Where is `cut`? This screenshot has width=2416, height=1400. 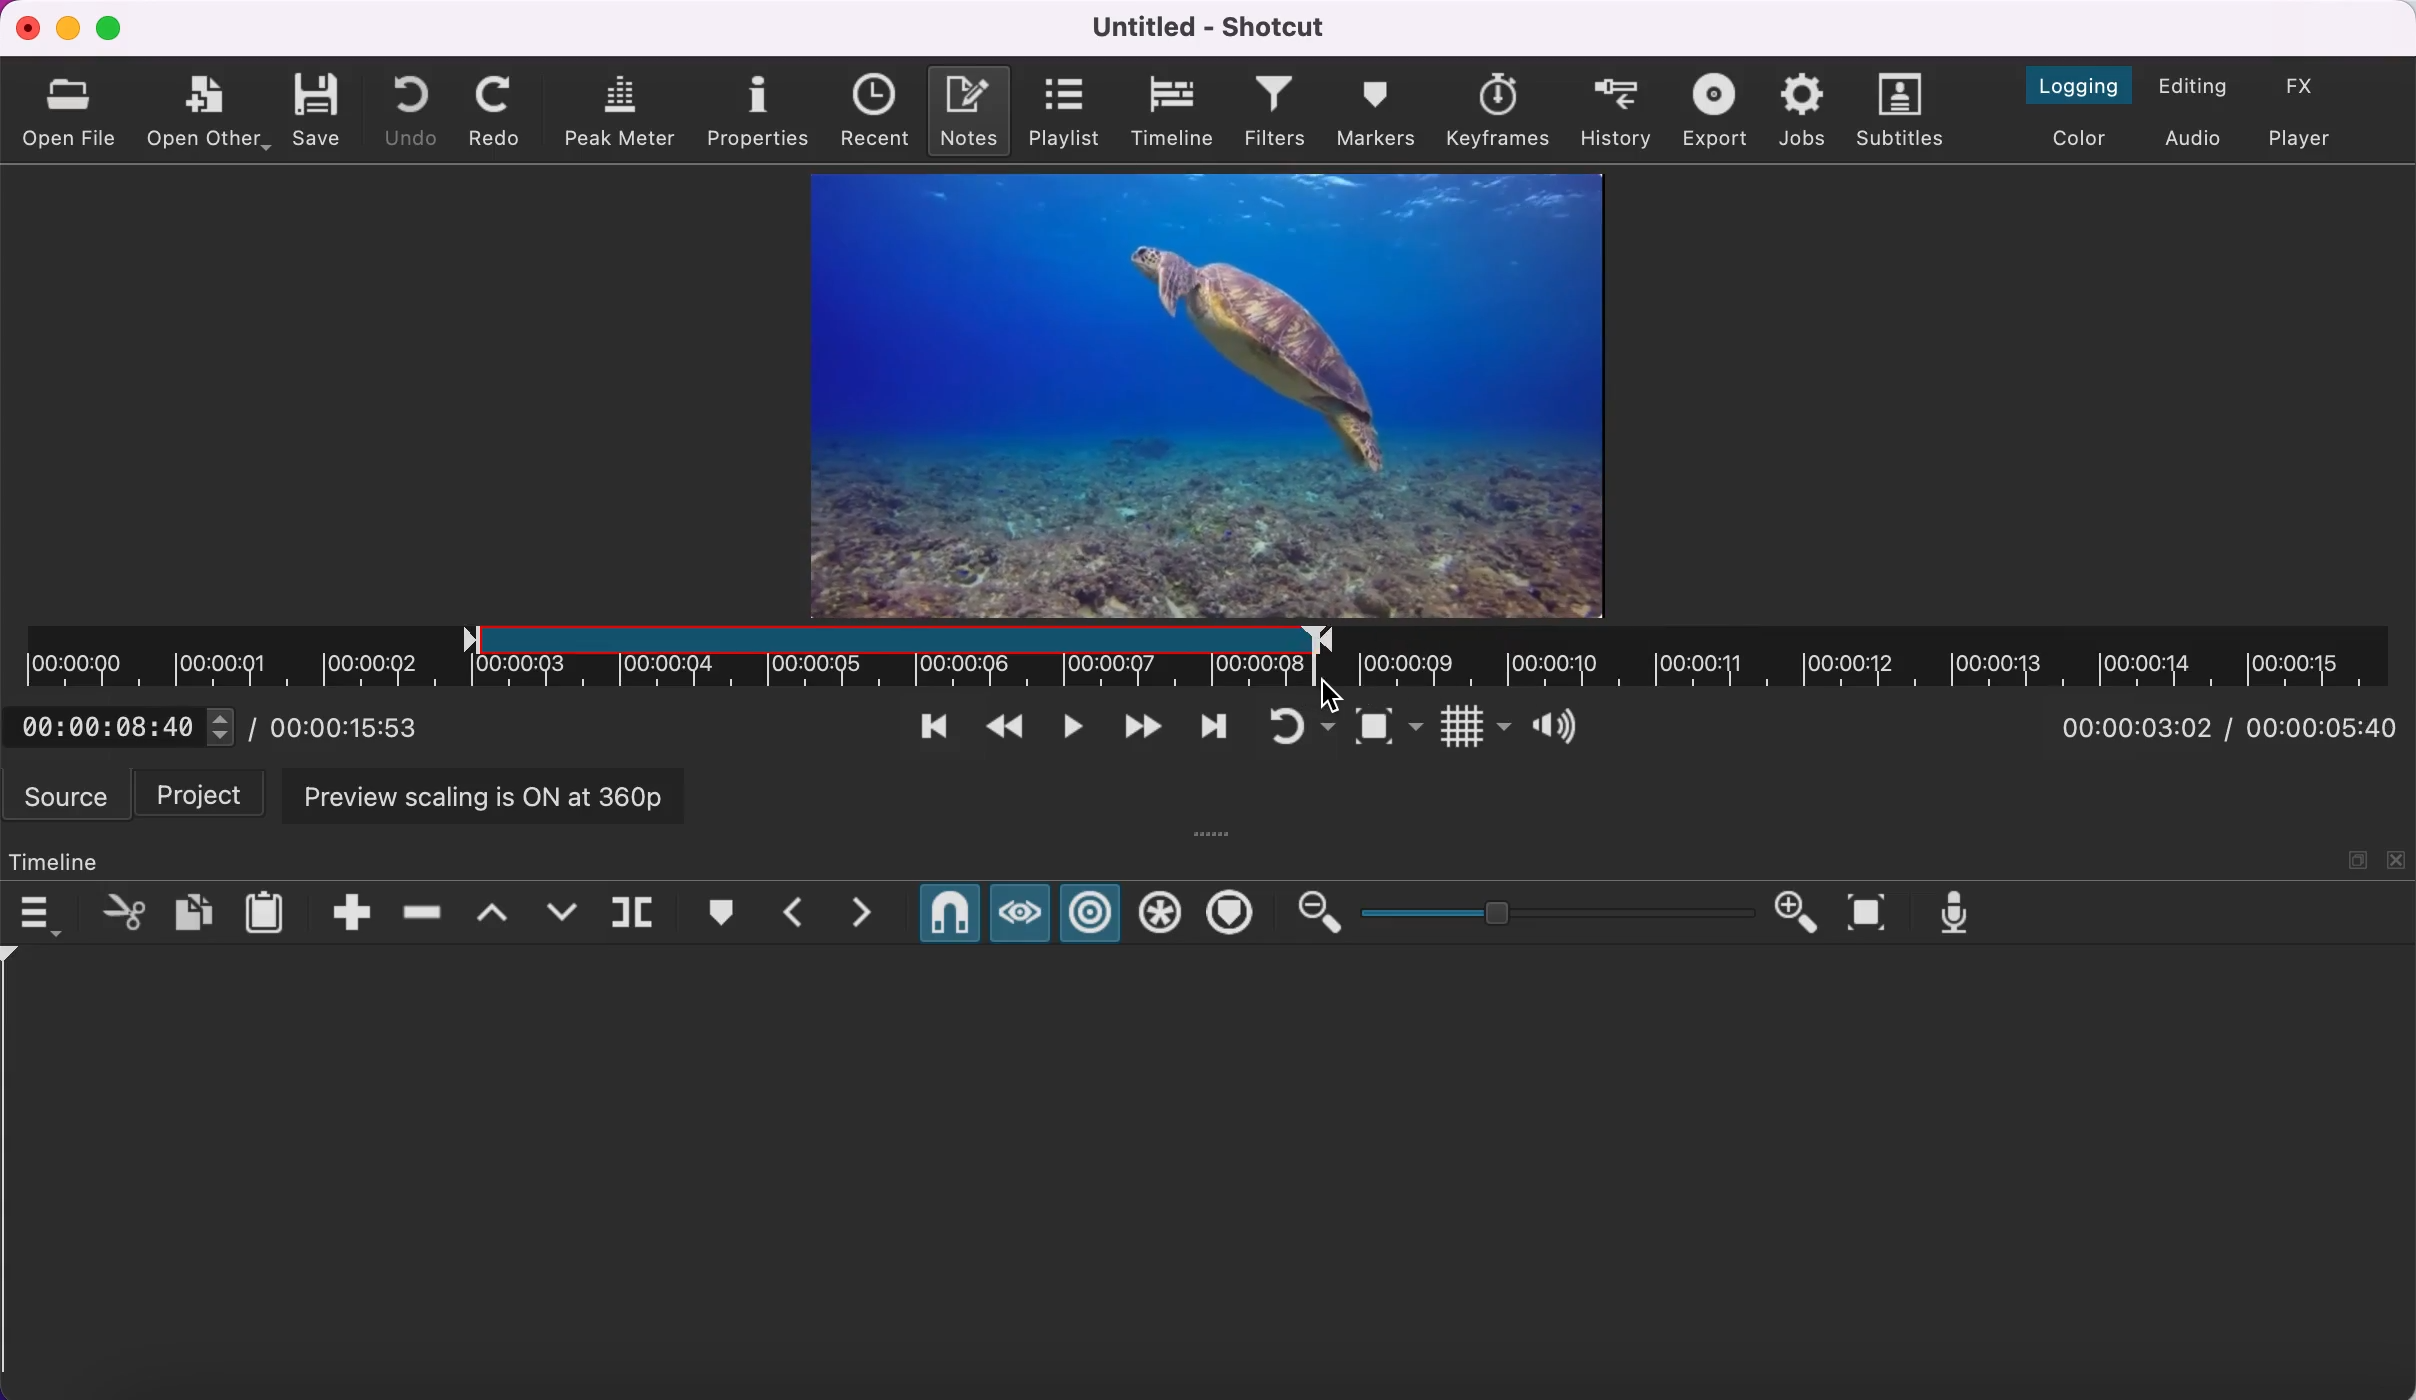
cut is located at coordinates (119, 909).